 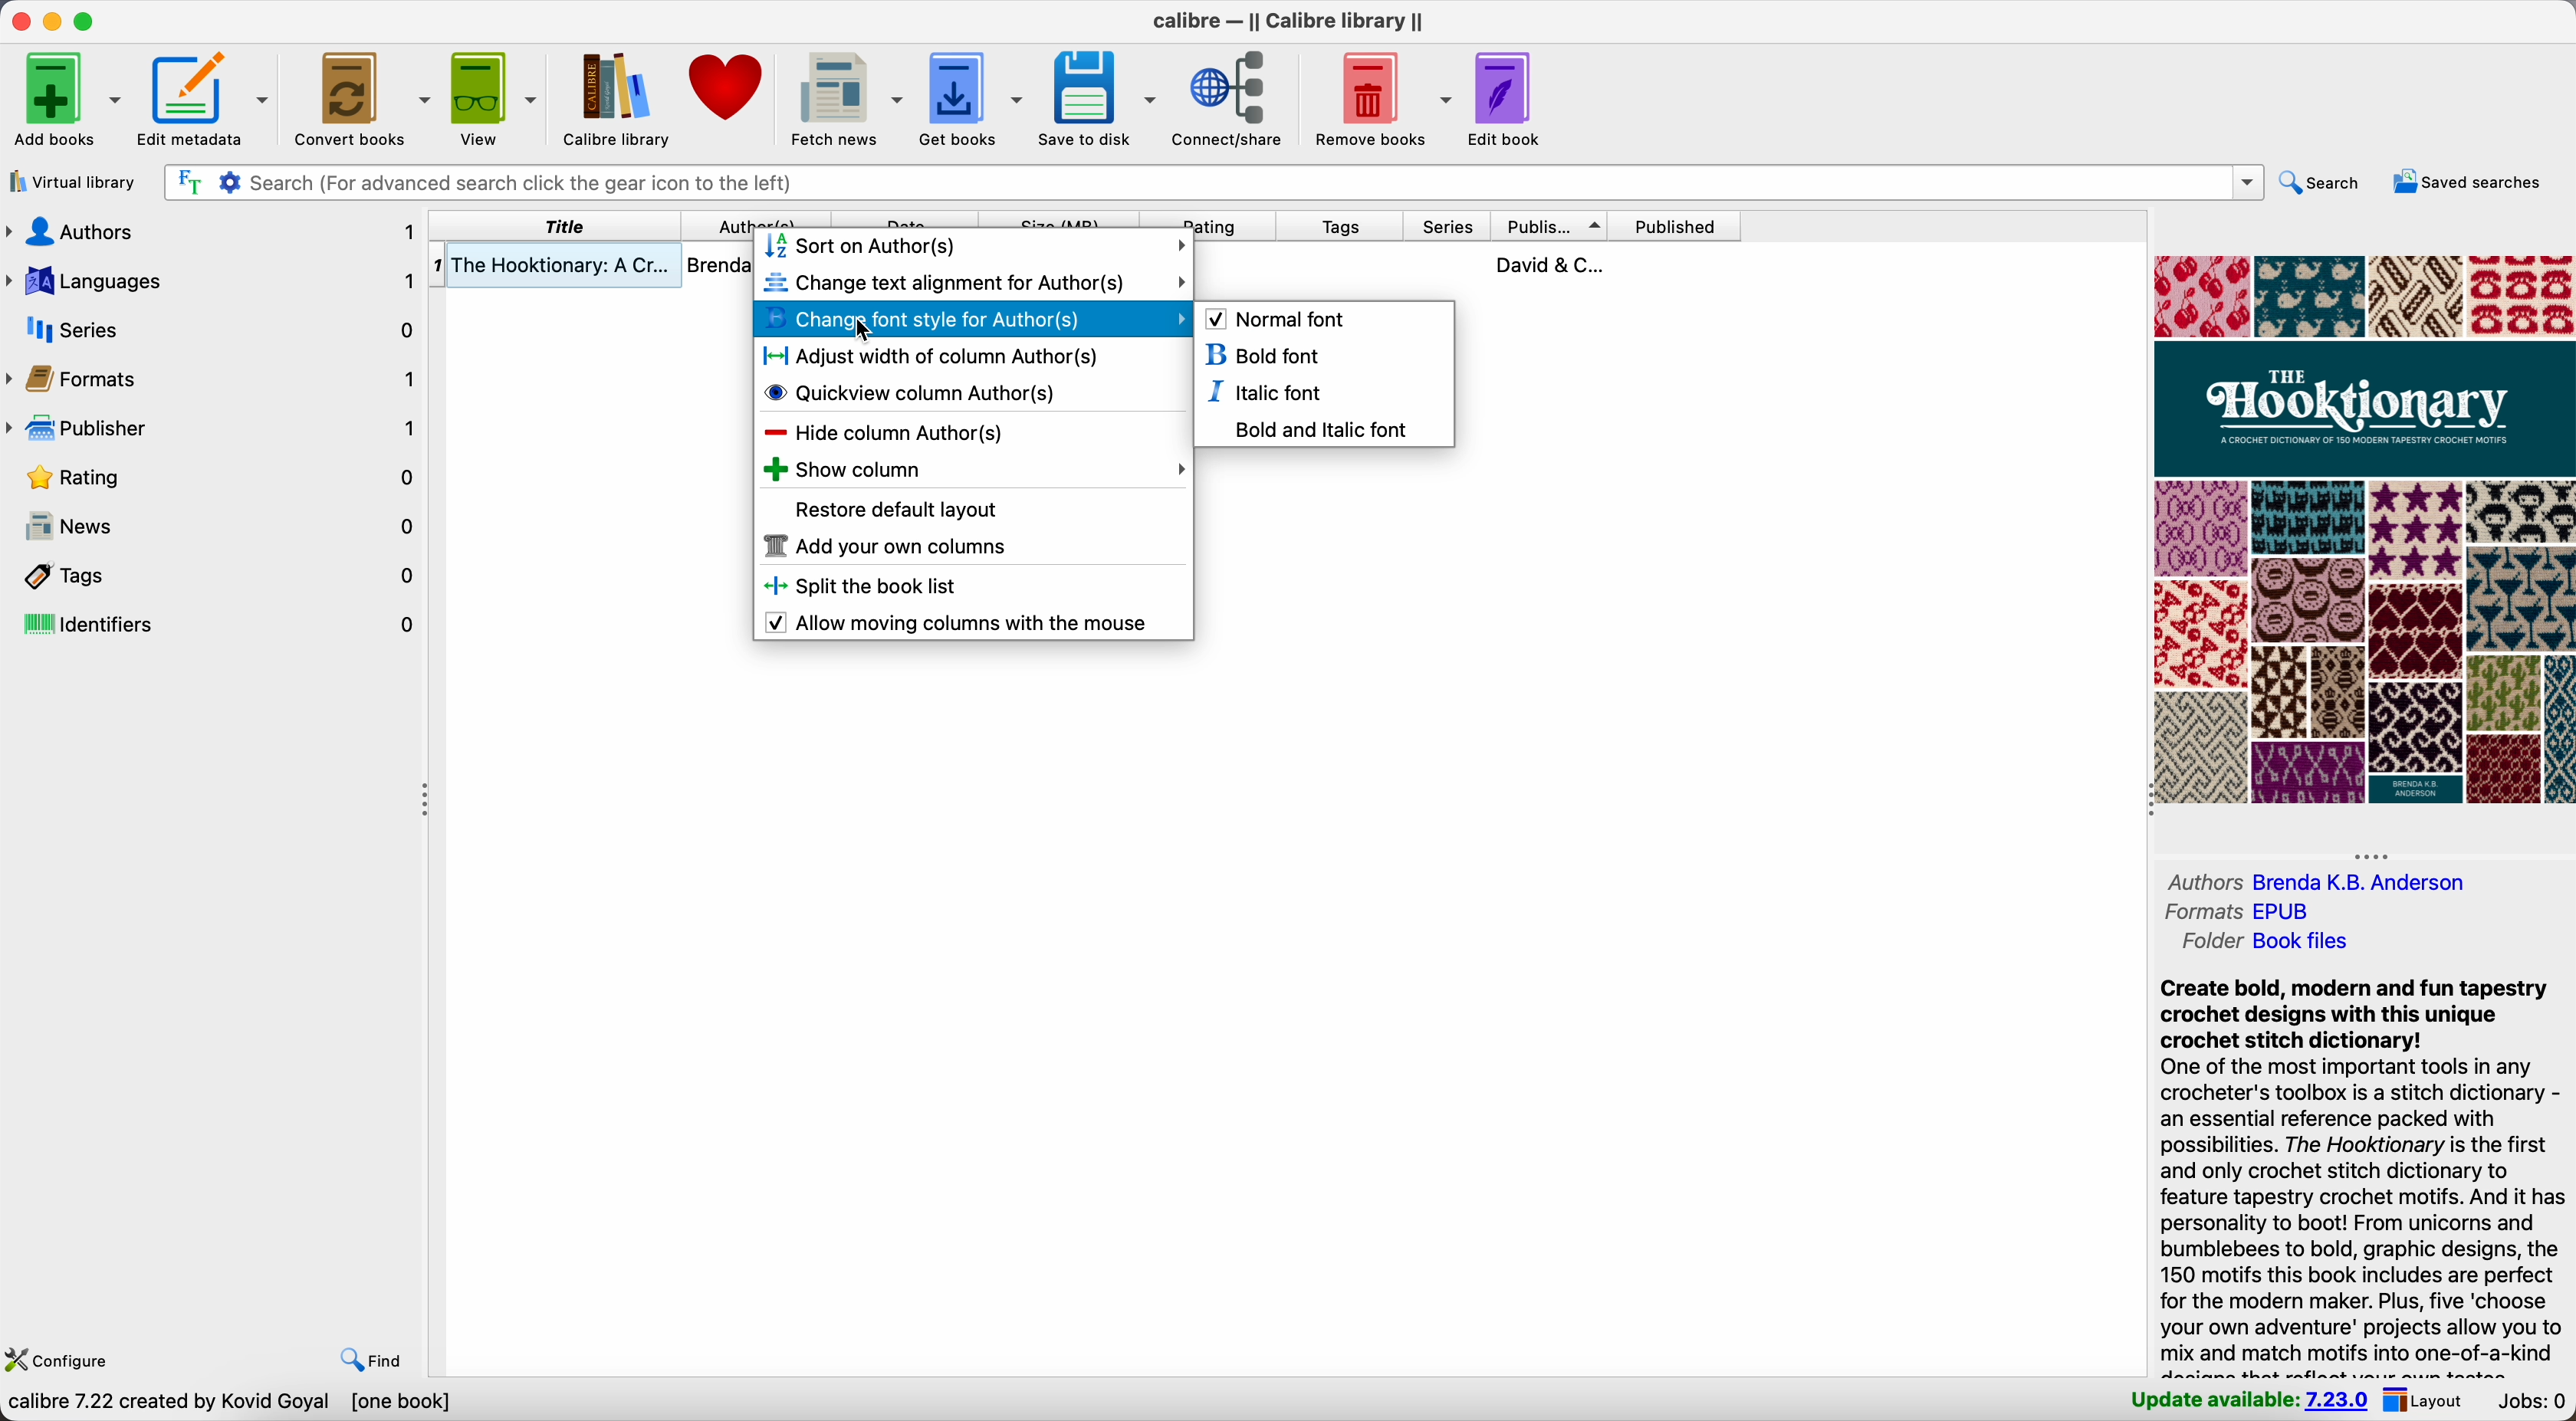 What do you see at coordinates (1296, 23) in the screenshot?
I see `Calibre` at bounding box center [1296, 23].